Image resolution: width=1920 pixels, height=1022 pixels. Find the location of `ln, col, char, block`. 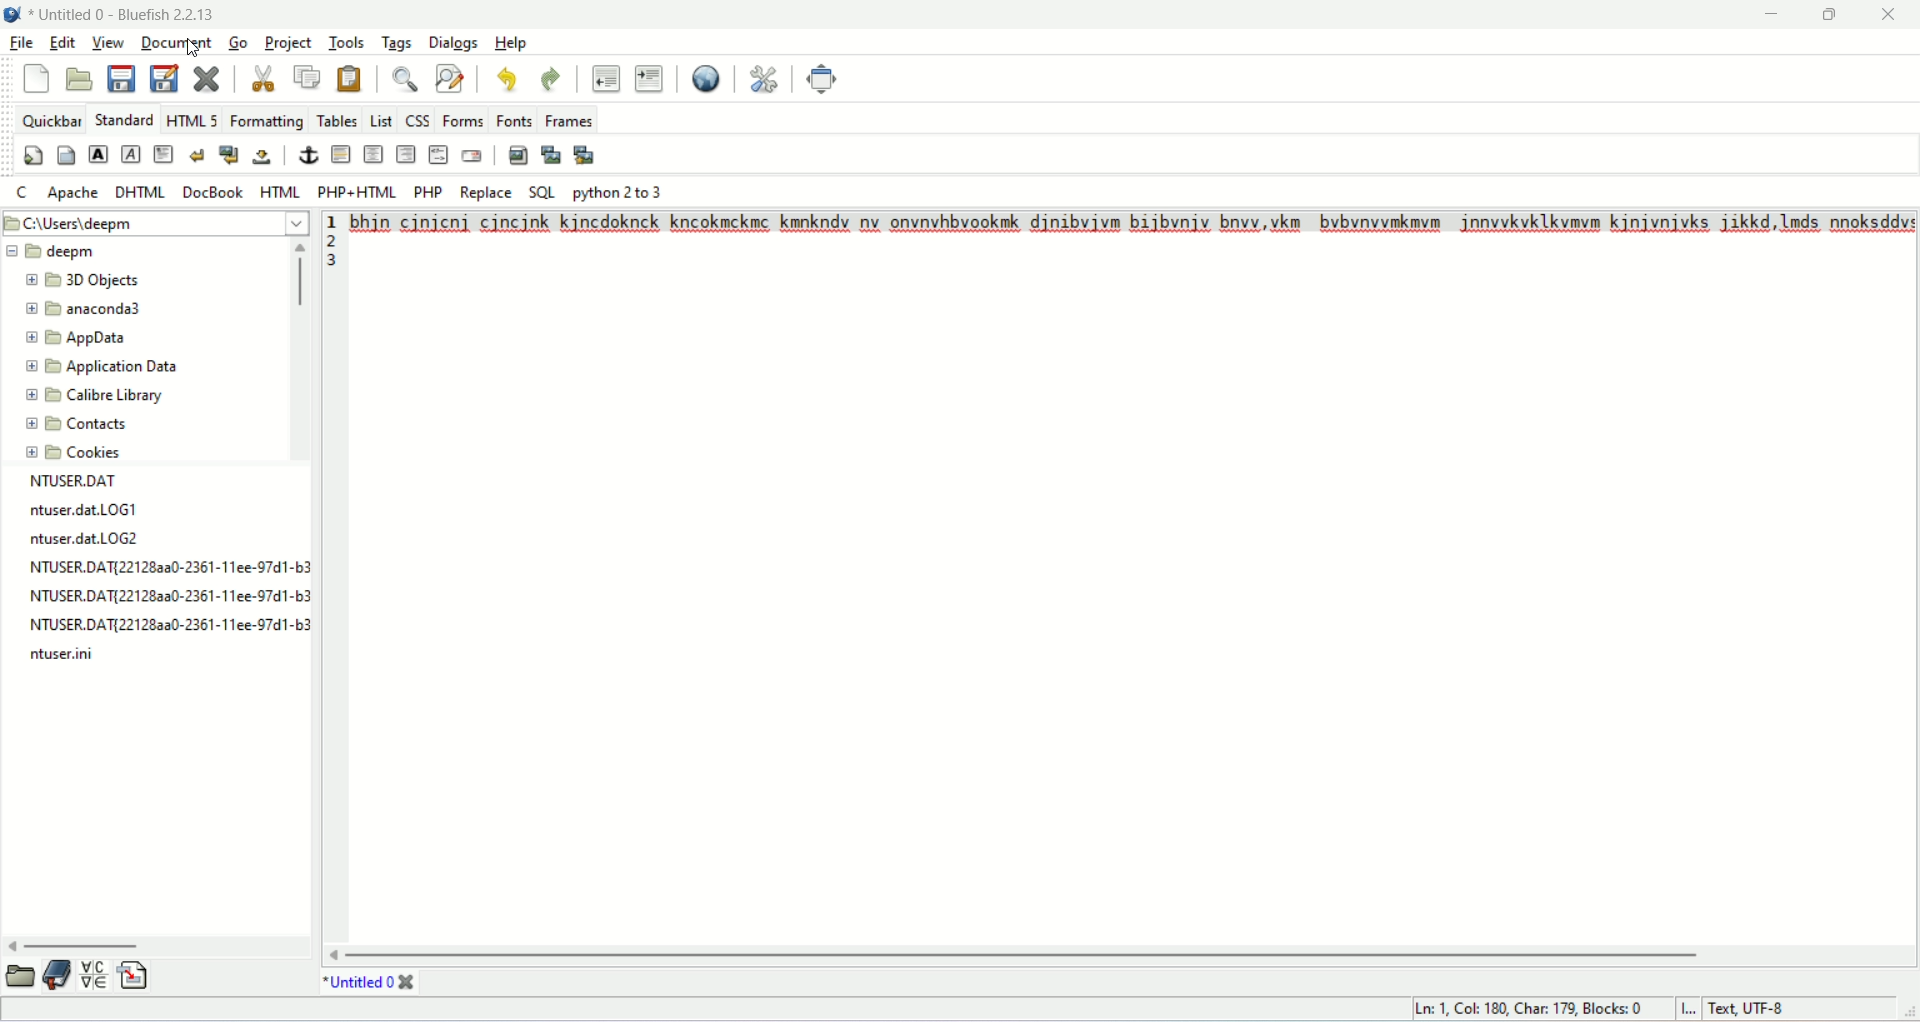

ln, col, char, block is located at coordinates (1528, 1008).